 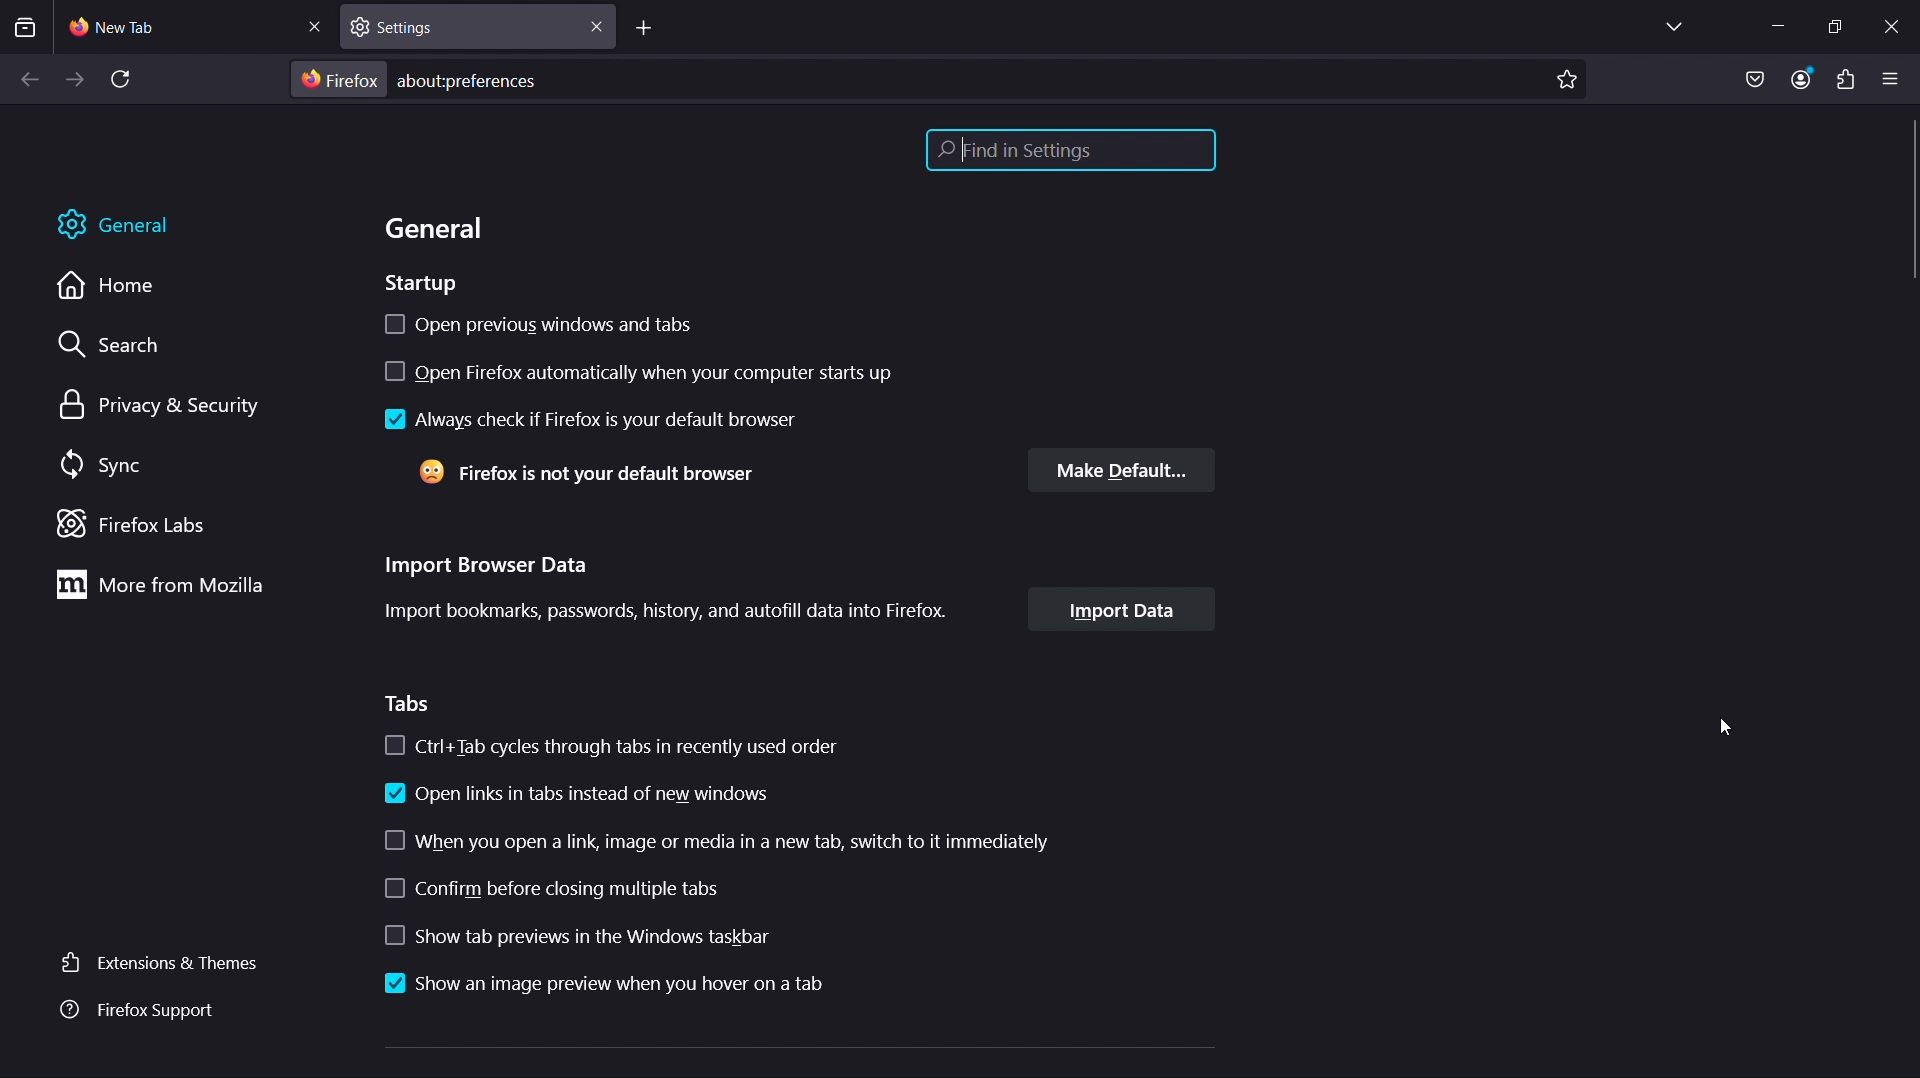 I want to click on Add tab, so click(x=649, y=28).